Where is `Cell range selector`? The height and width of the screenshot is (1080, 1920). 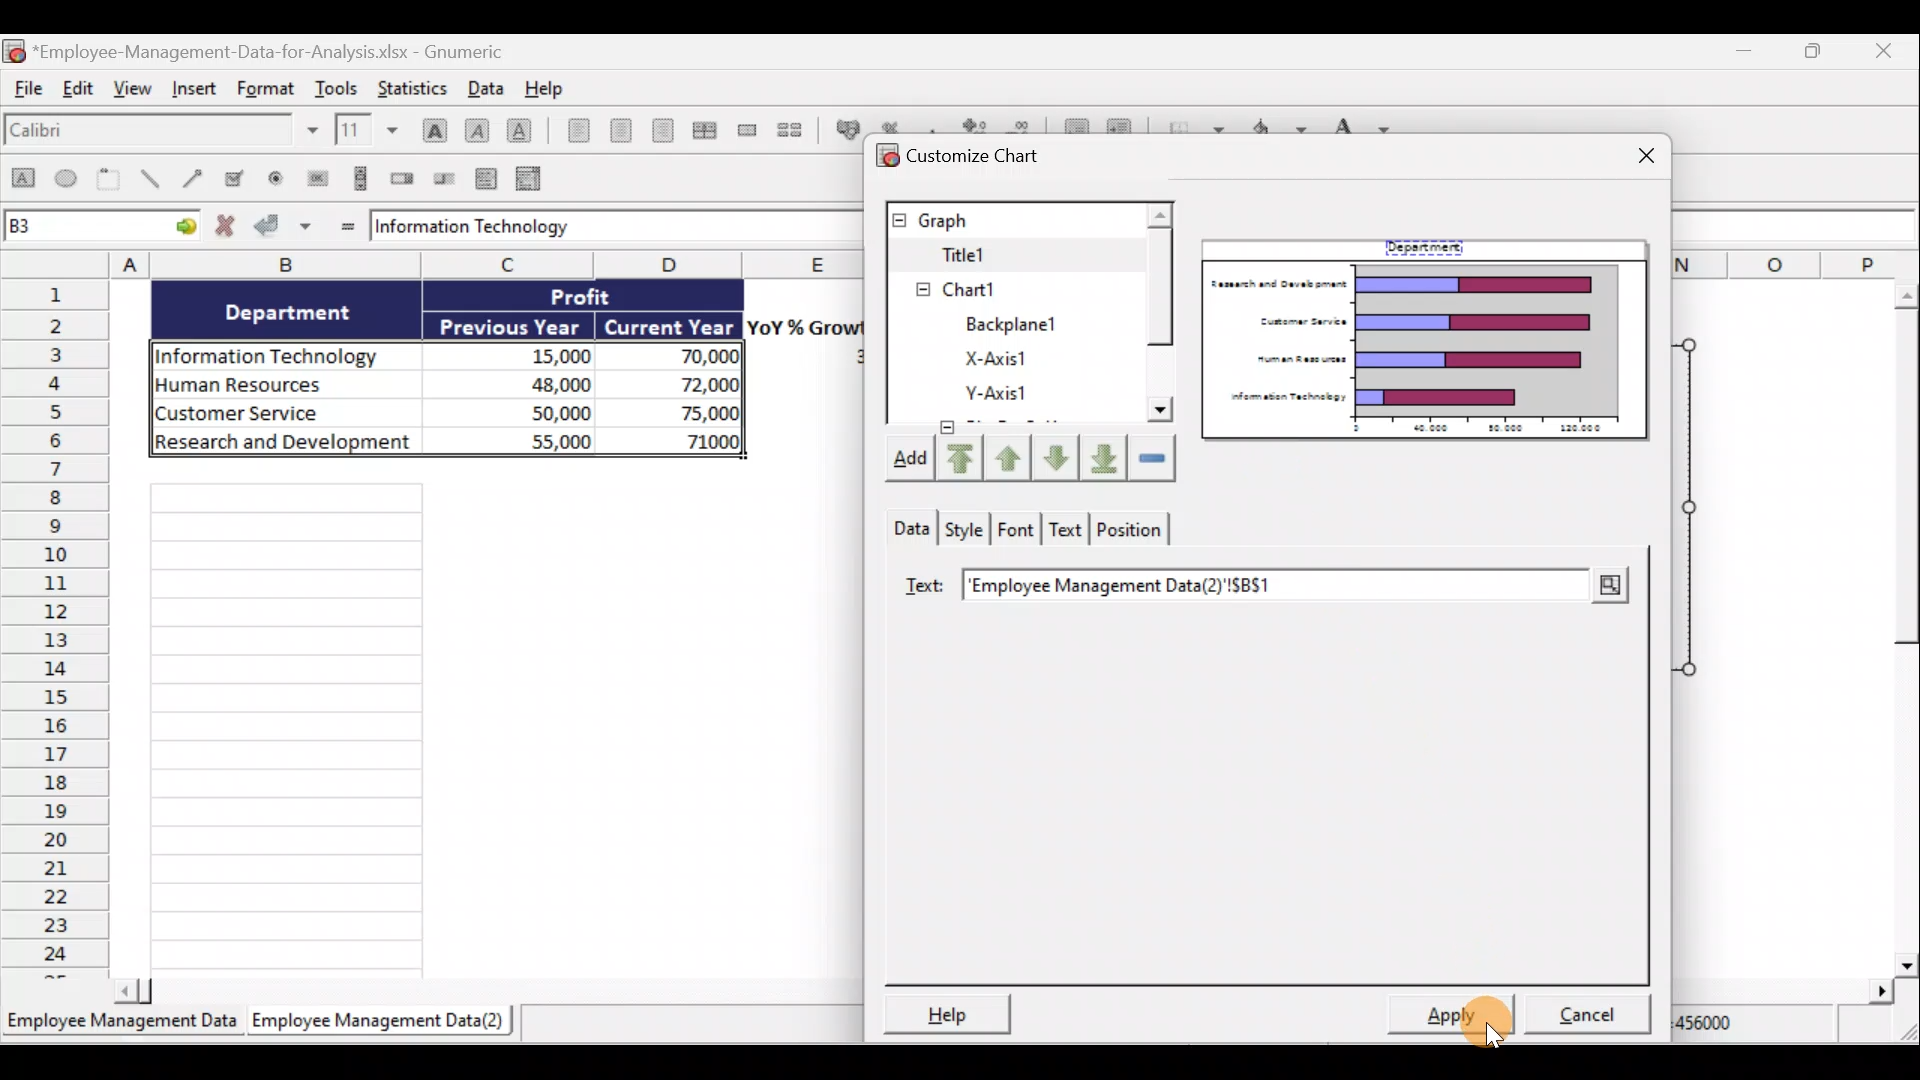
Cell range selector is located at coordinates (1608, 588).